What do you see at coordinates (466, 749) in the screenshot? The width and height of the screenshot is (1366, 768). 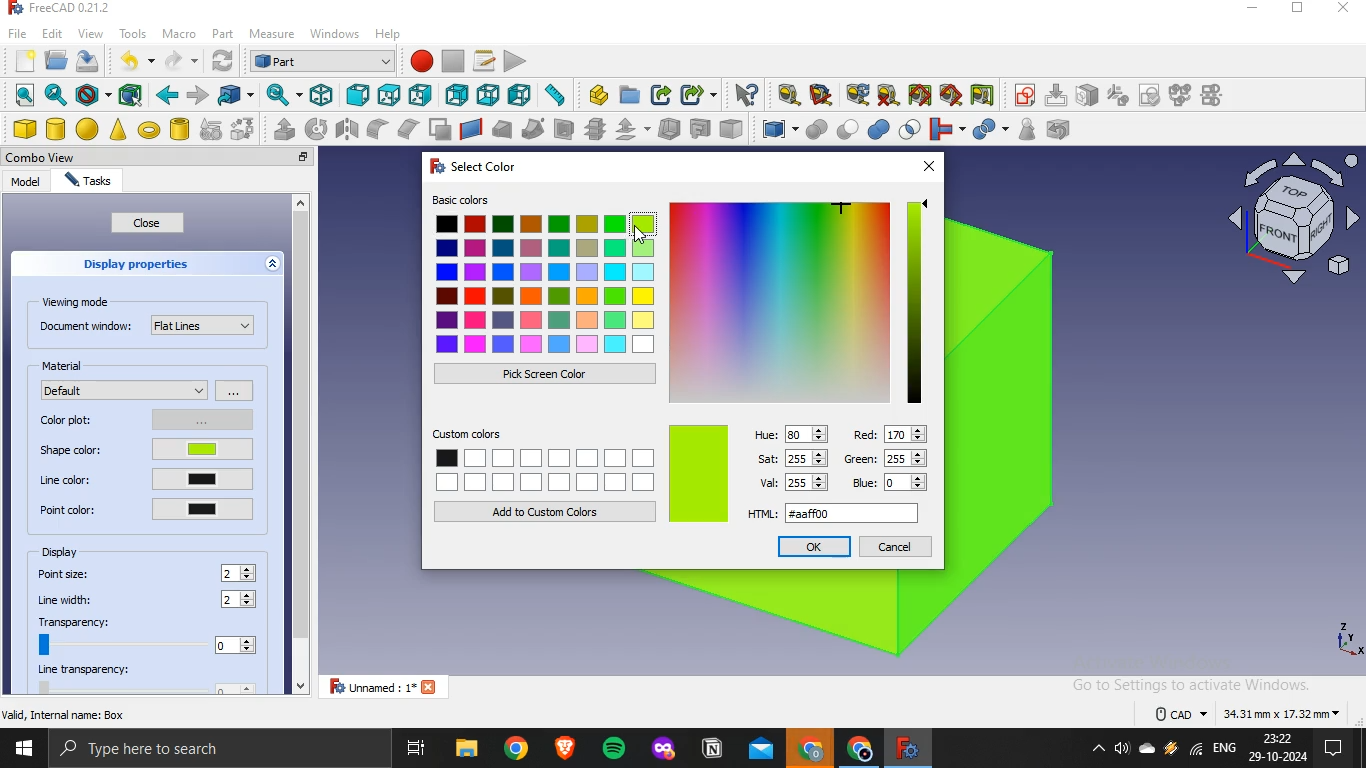 I see `file explorer` at bounding box center [466, 749].